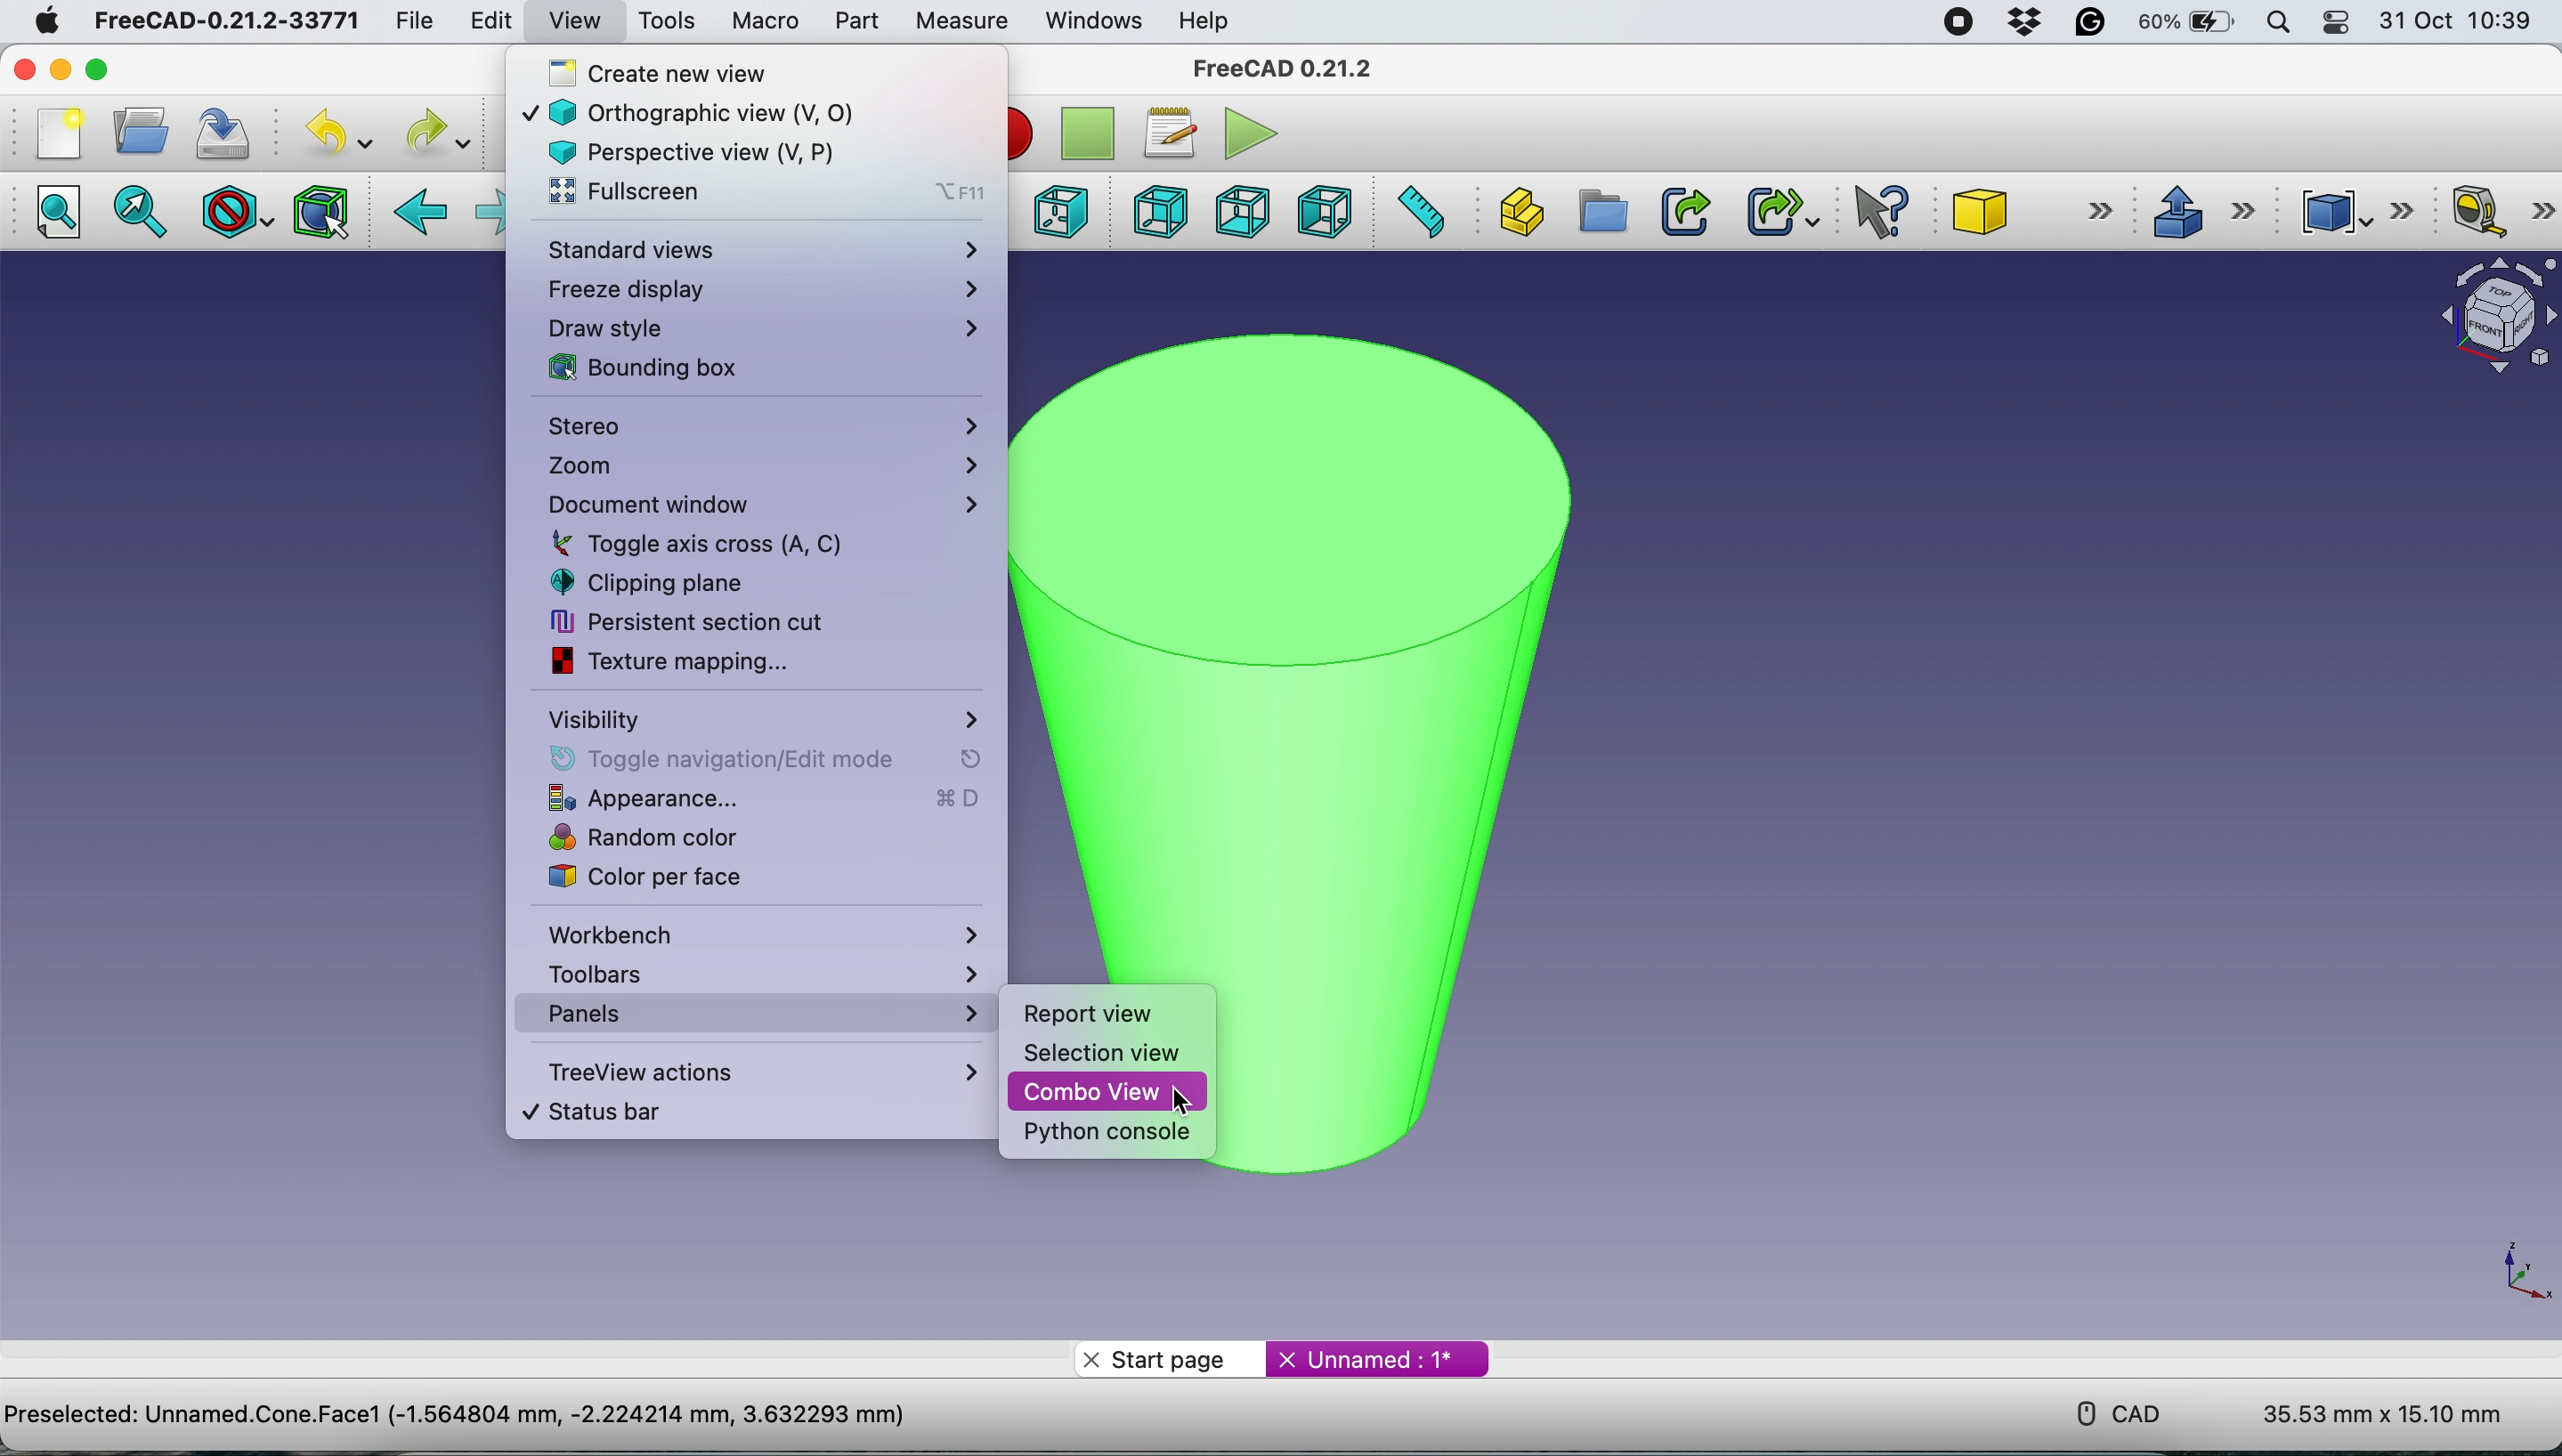 Image resolution: width=2562 pixels, height=1456 pixels. Describe the element at coordinates (2504, 1267) in the screenshot. I see `xy scale` at that location.